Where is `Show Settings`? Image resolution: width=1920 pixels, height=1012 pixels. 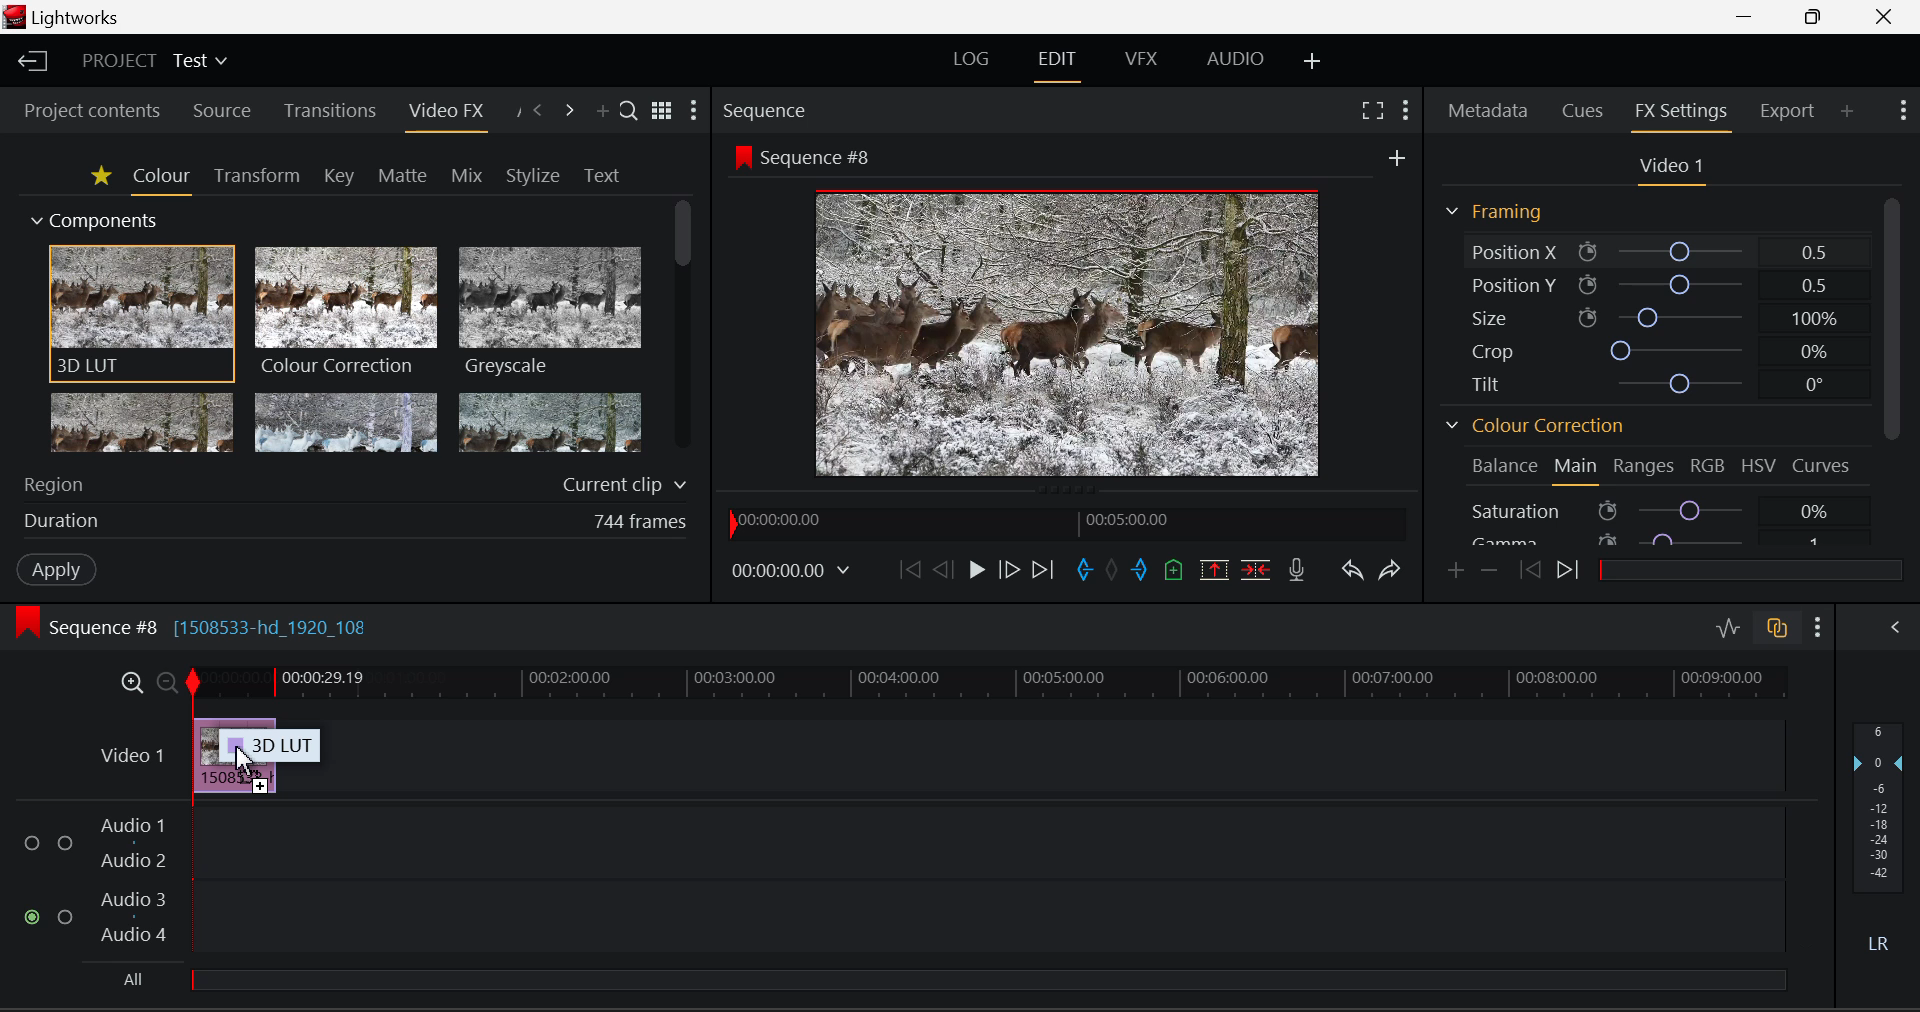 Show Settings is located at coordinates (1817, 627).